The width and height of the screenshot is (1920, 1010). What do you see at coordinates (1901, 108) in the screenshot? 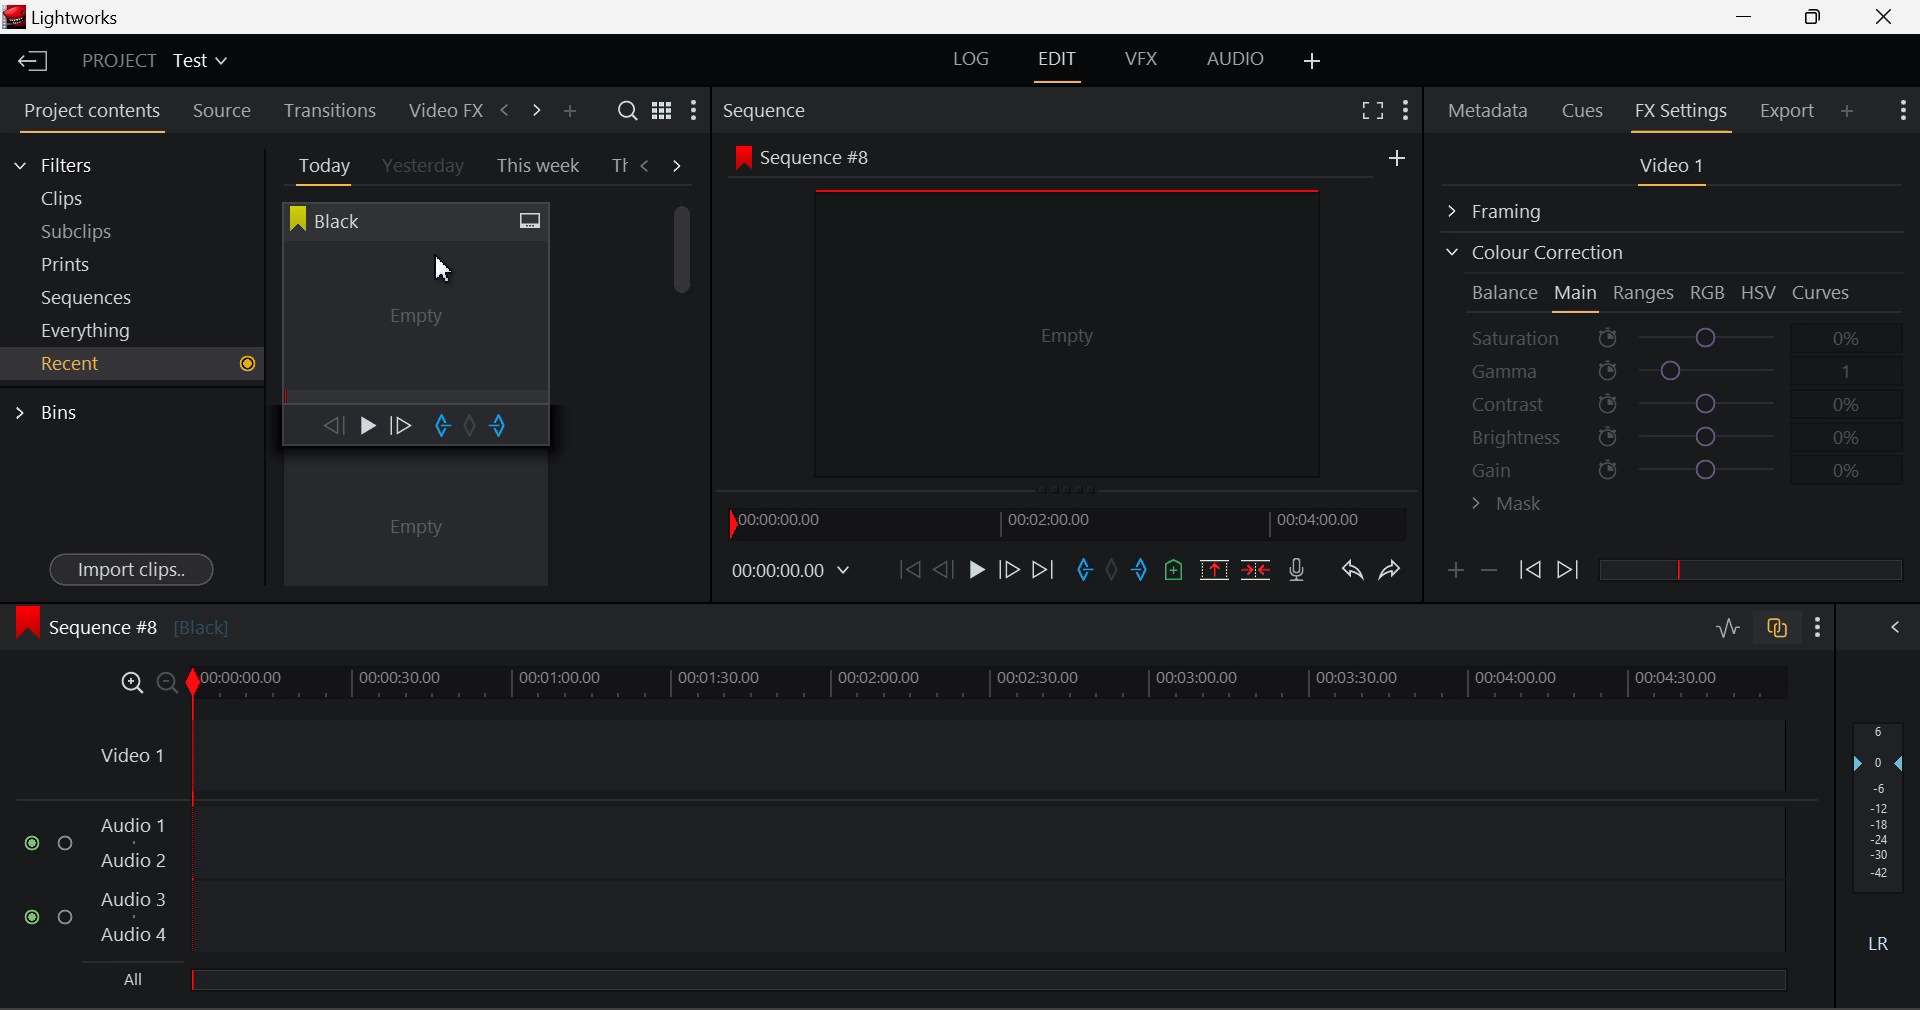
I see `Show Settings` at bounding box center [1901, 108].